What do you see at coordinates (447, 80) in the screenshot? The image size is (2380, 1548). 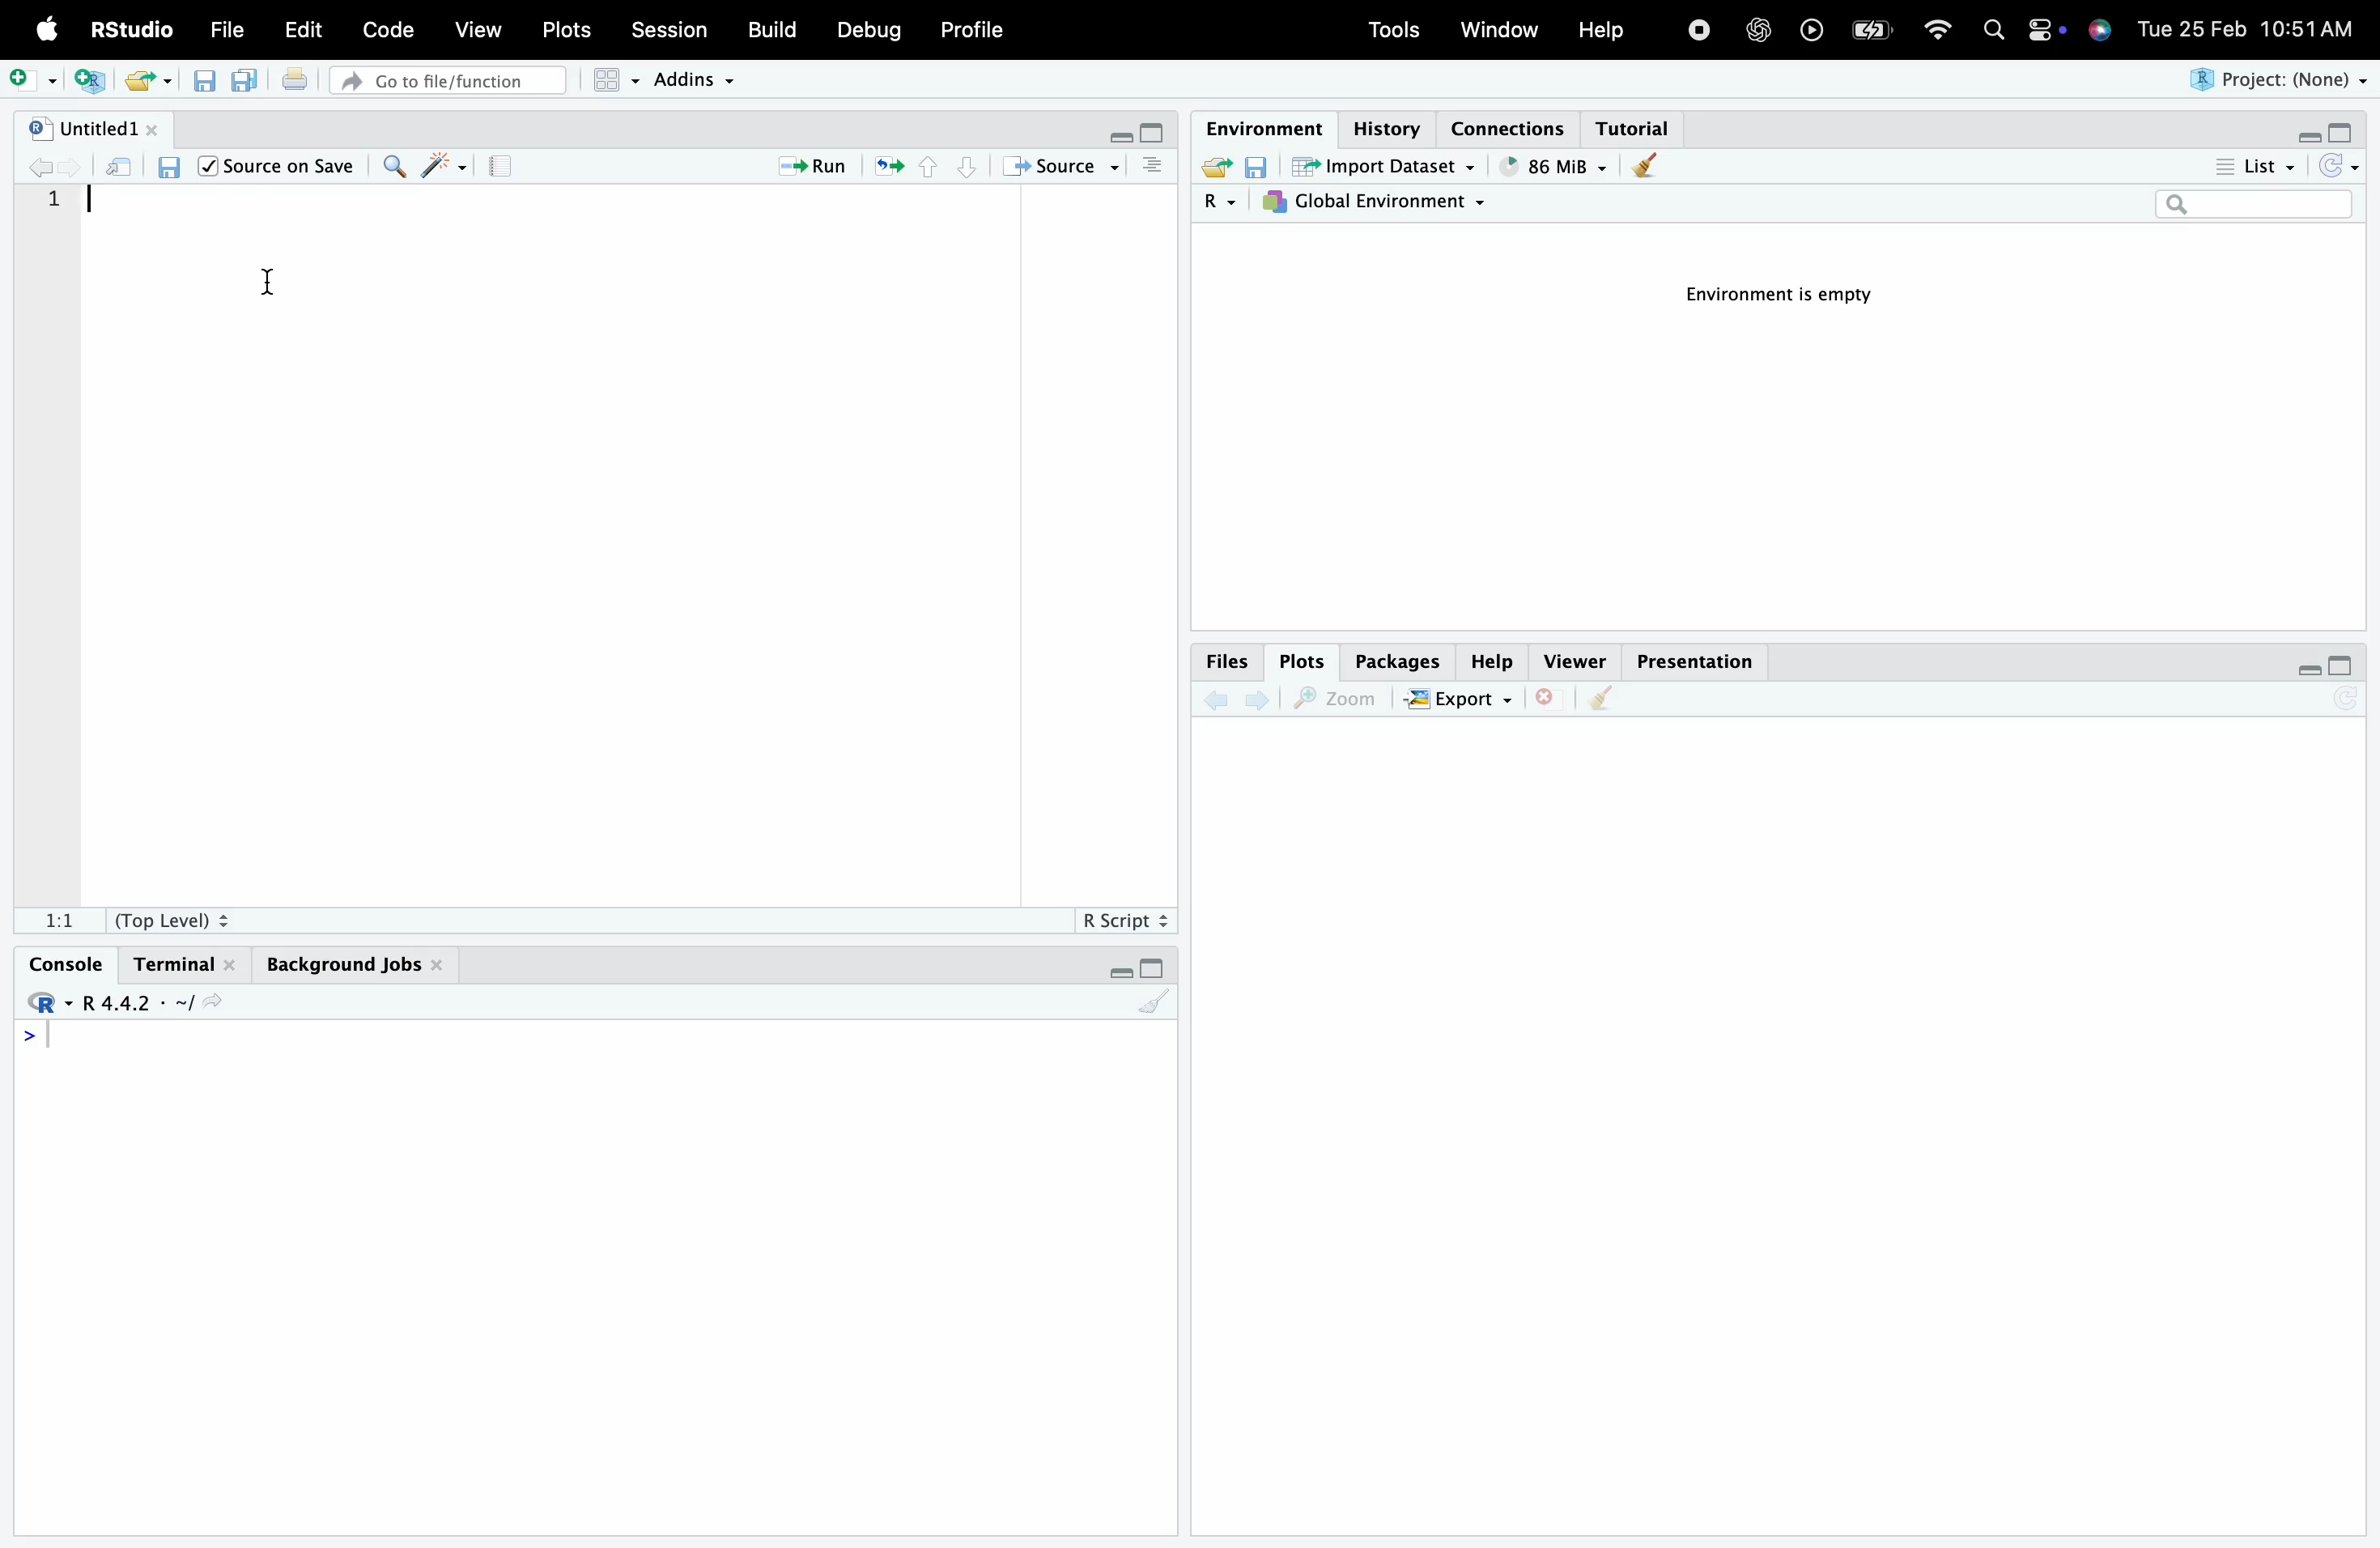 I see `» Go to file/function` at bounding box center [447, 80].